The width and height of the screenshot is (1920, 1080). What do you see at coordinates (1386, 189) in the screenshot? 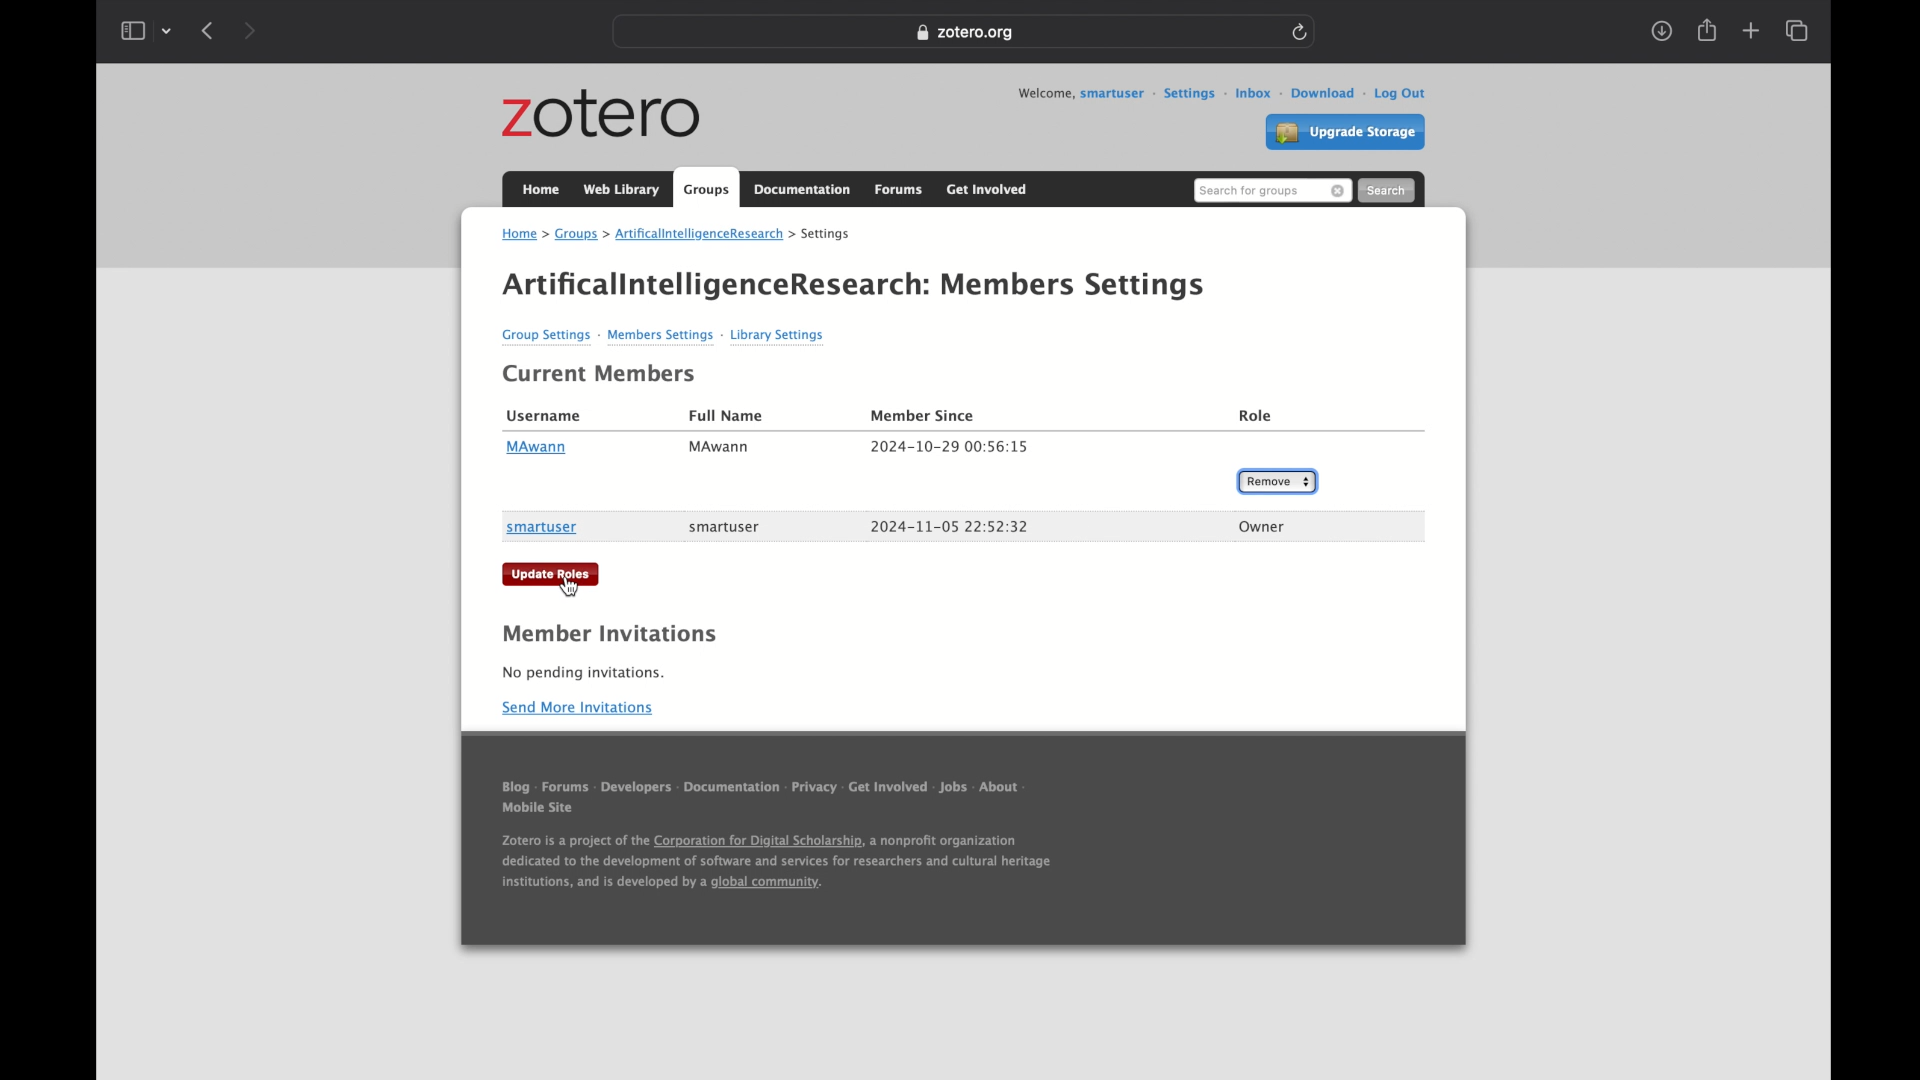
I see `search` at bounding box center [1386, 189].